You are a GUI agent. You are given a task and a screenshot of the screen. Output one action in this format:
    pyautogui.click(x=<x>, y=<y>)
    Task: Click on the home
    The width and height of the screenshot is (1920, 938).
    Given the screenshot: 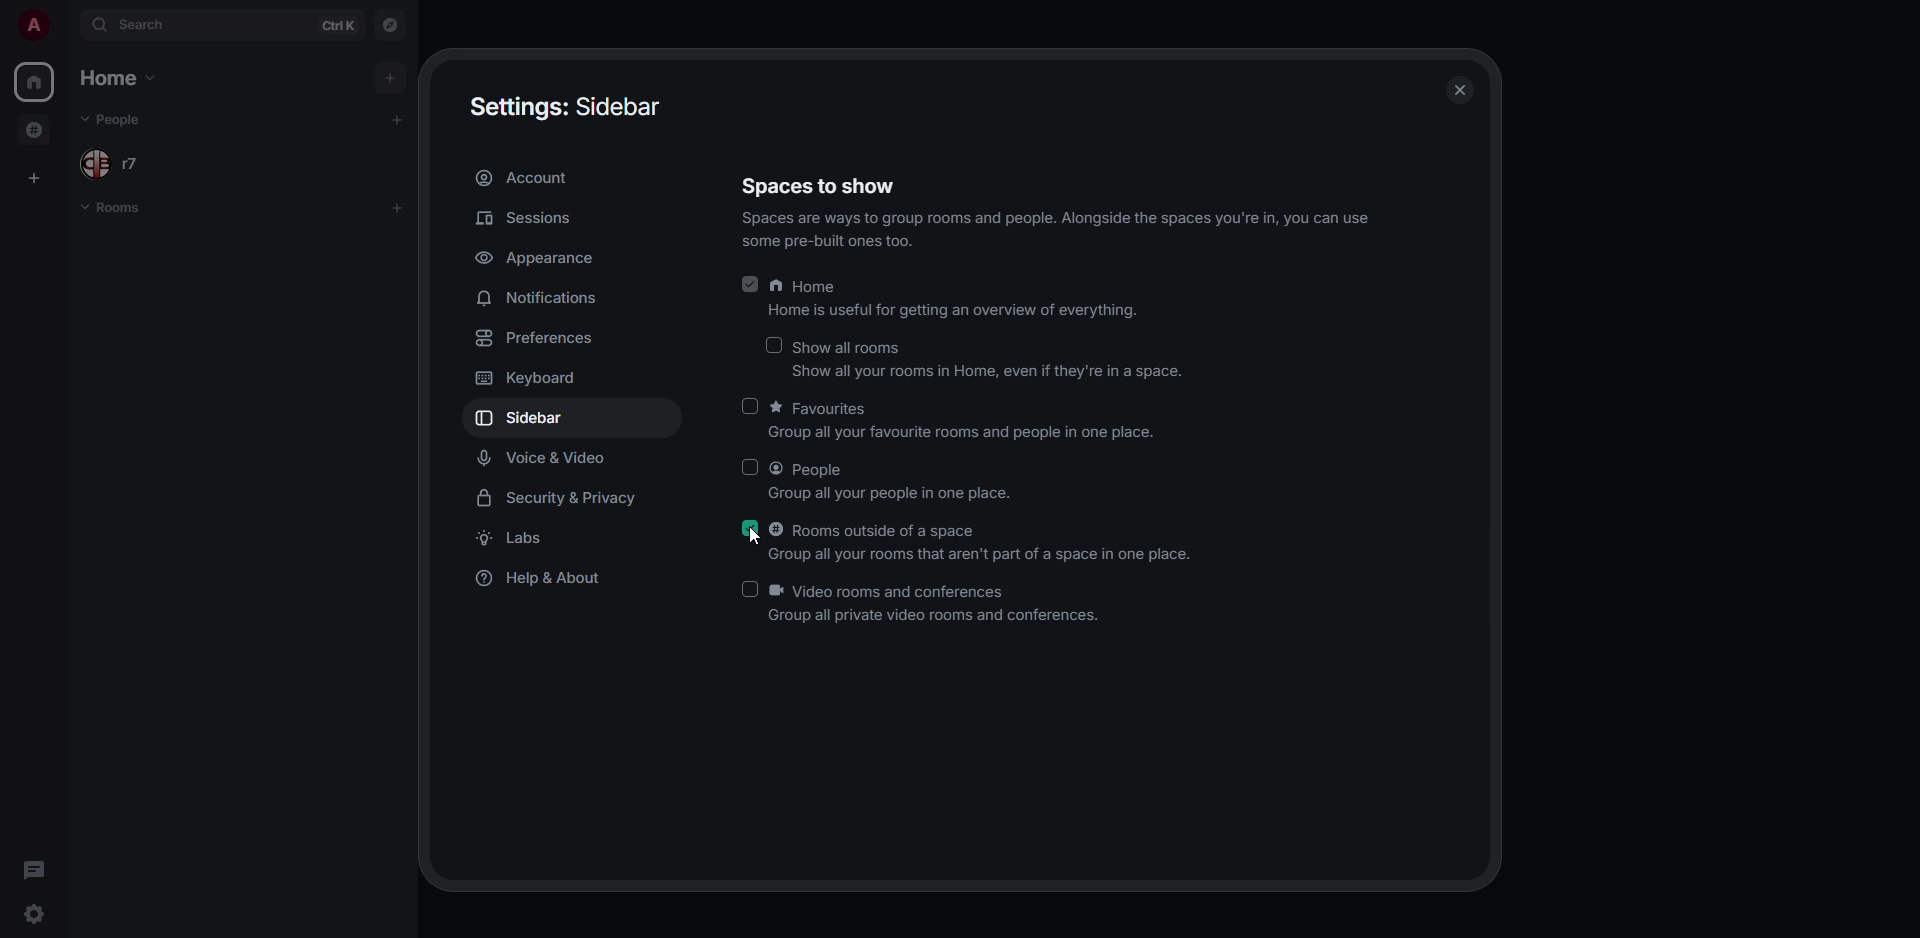 What is the action you would take?
    pyautogui.click(x=114, y=78)
    